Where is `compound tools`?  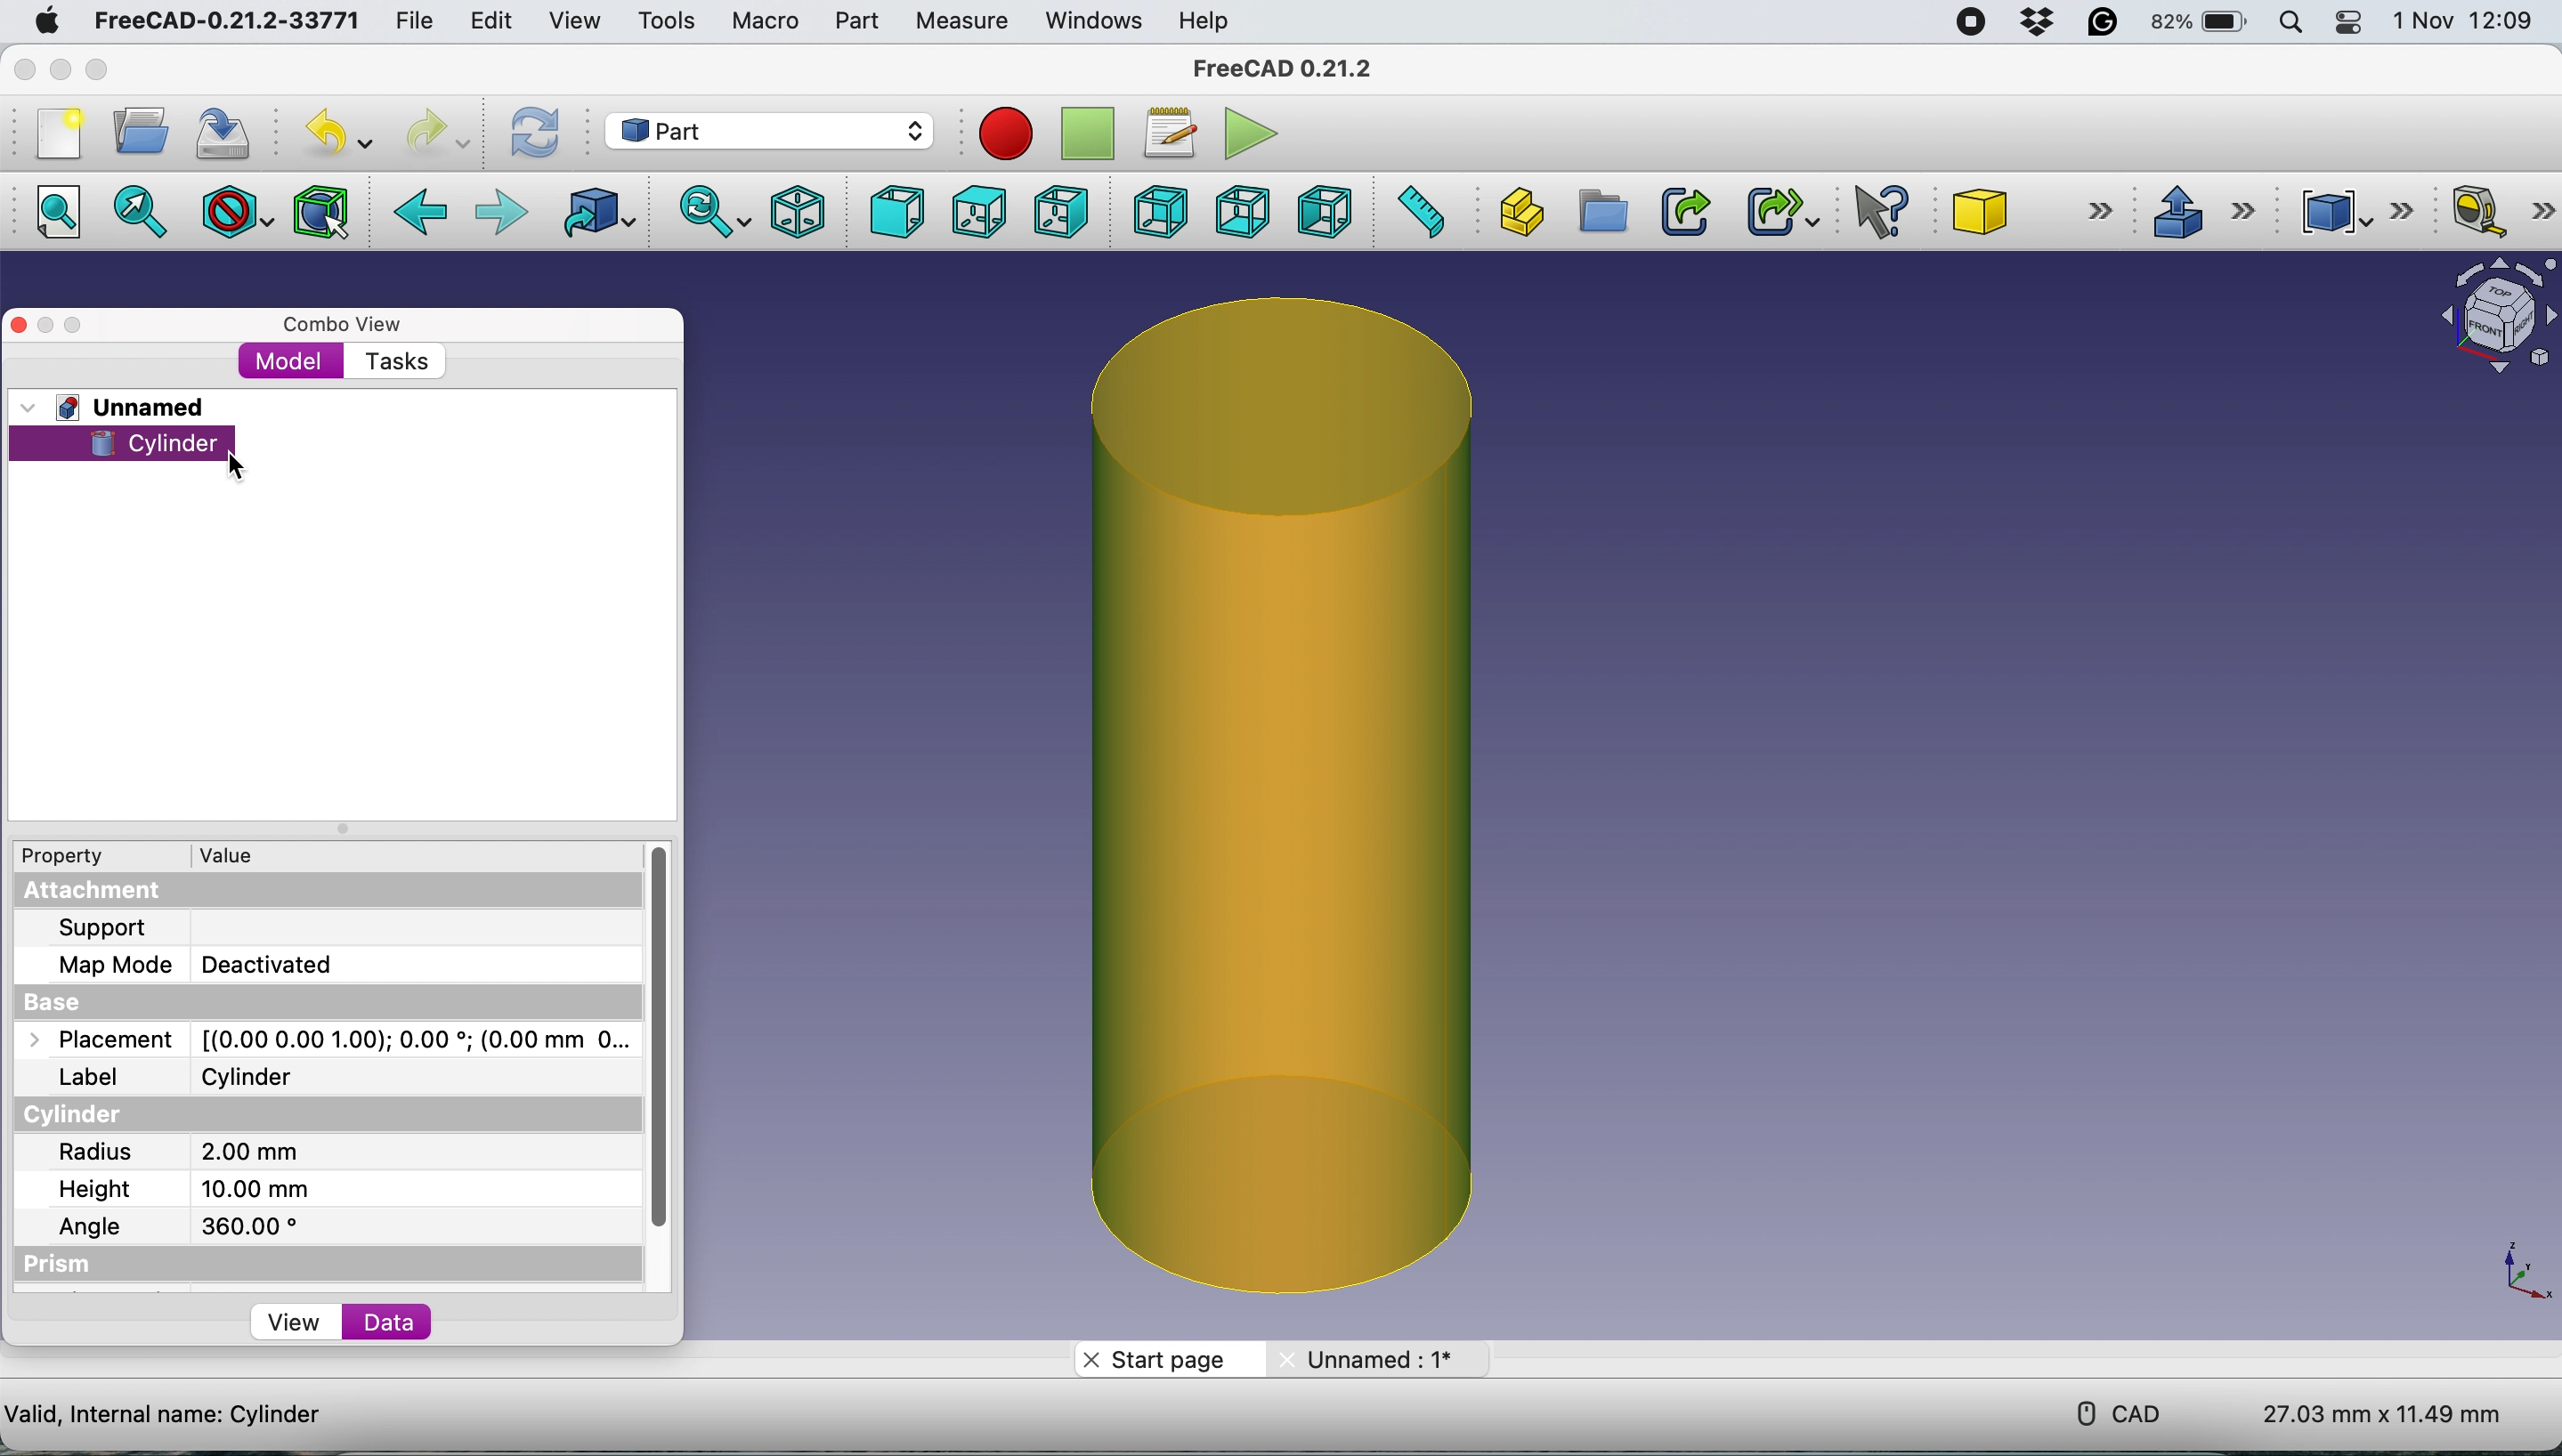
compound tools is located at coordinates (2354, 210).